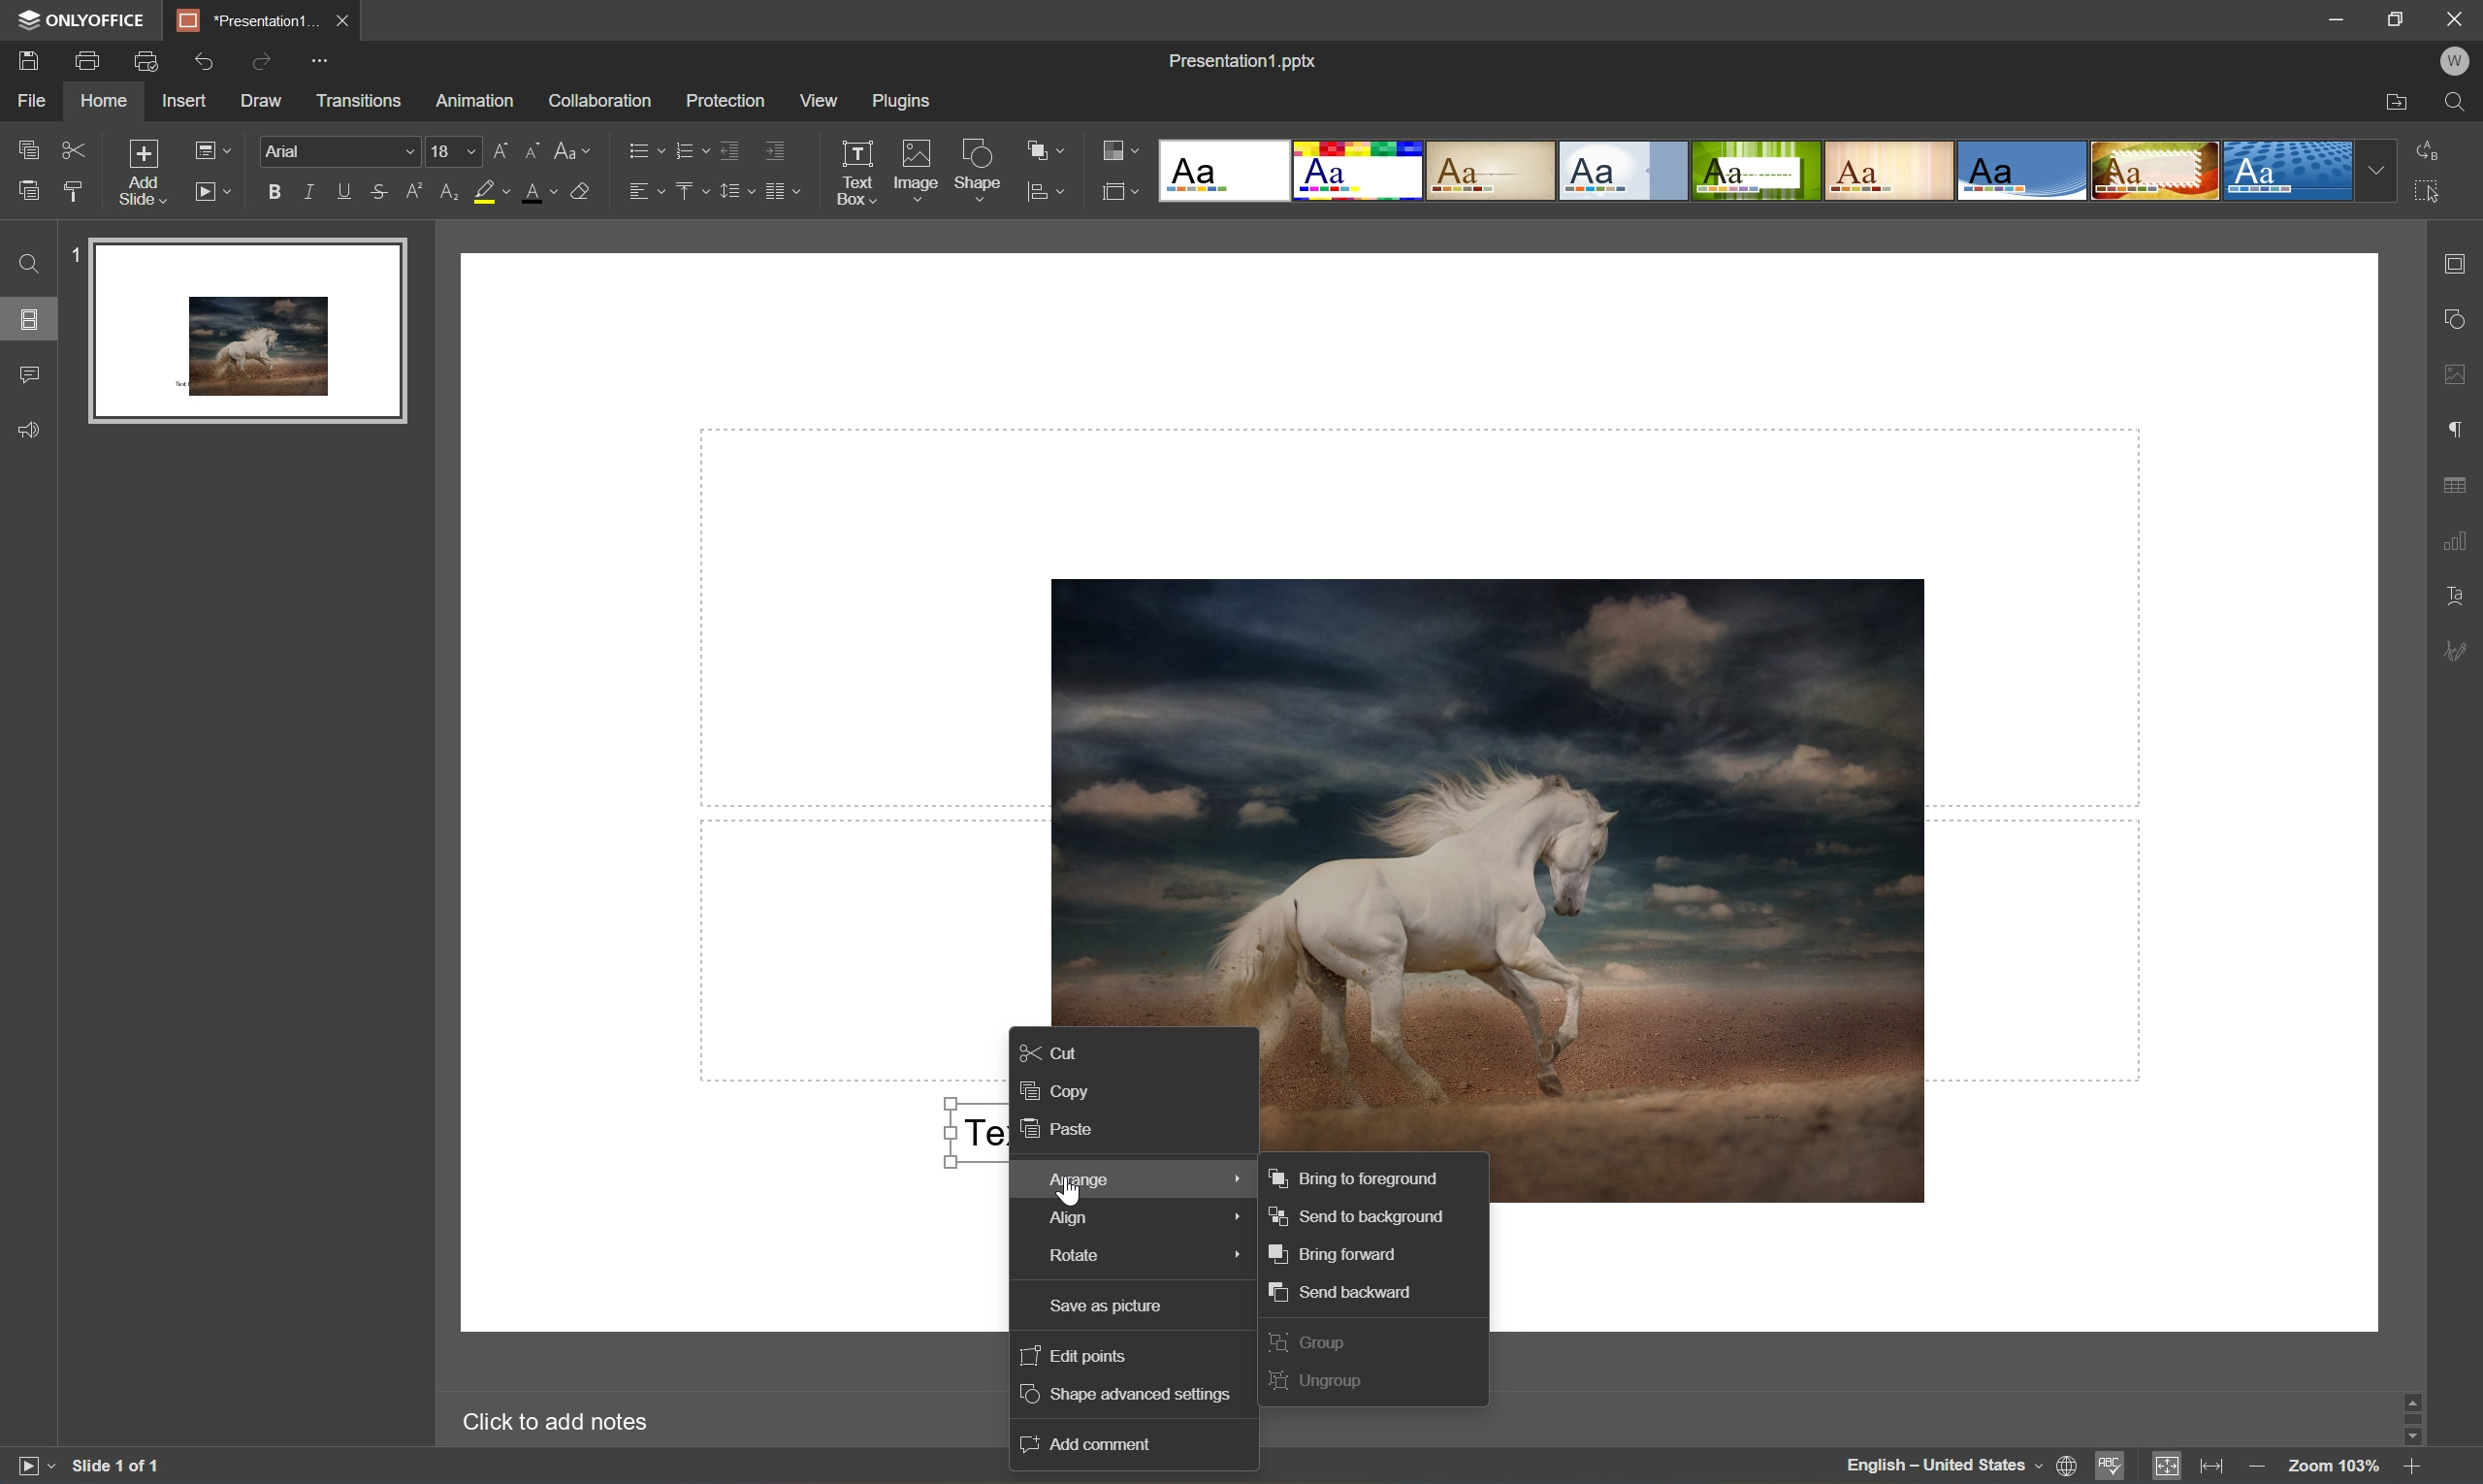 This screenshot has height=1484, width=2483. I want to click on Spell checking, so click(2109, 1465).